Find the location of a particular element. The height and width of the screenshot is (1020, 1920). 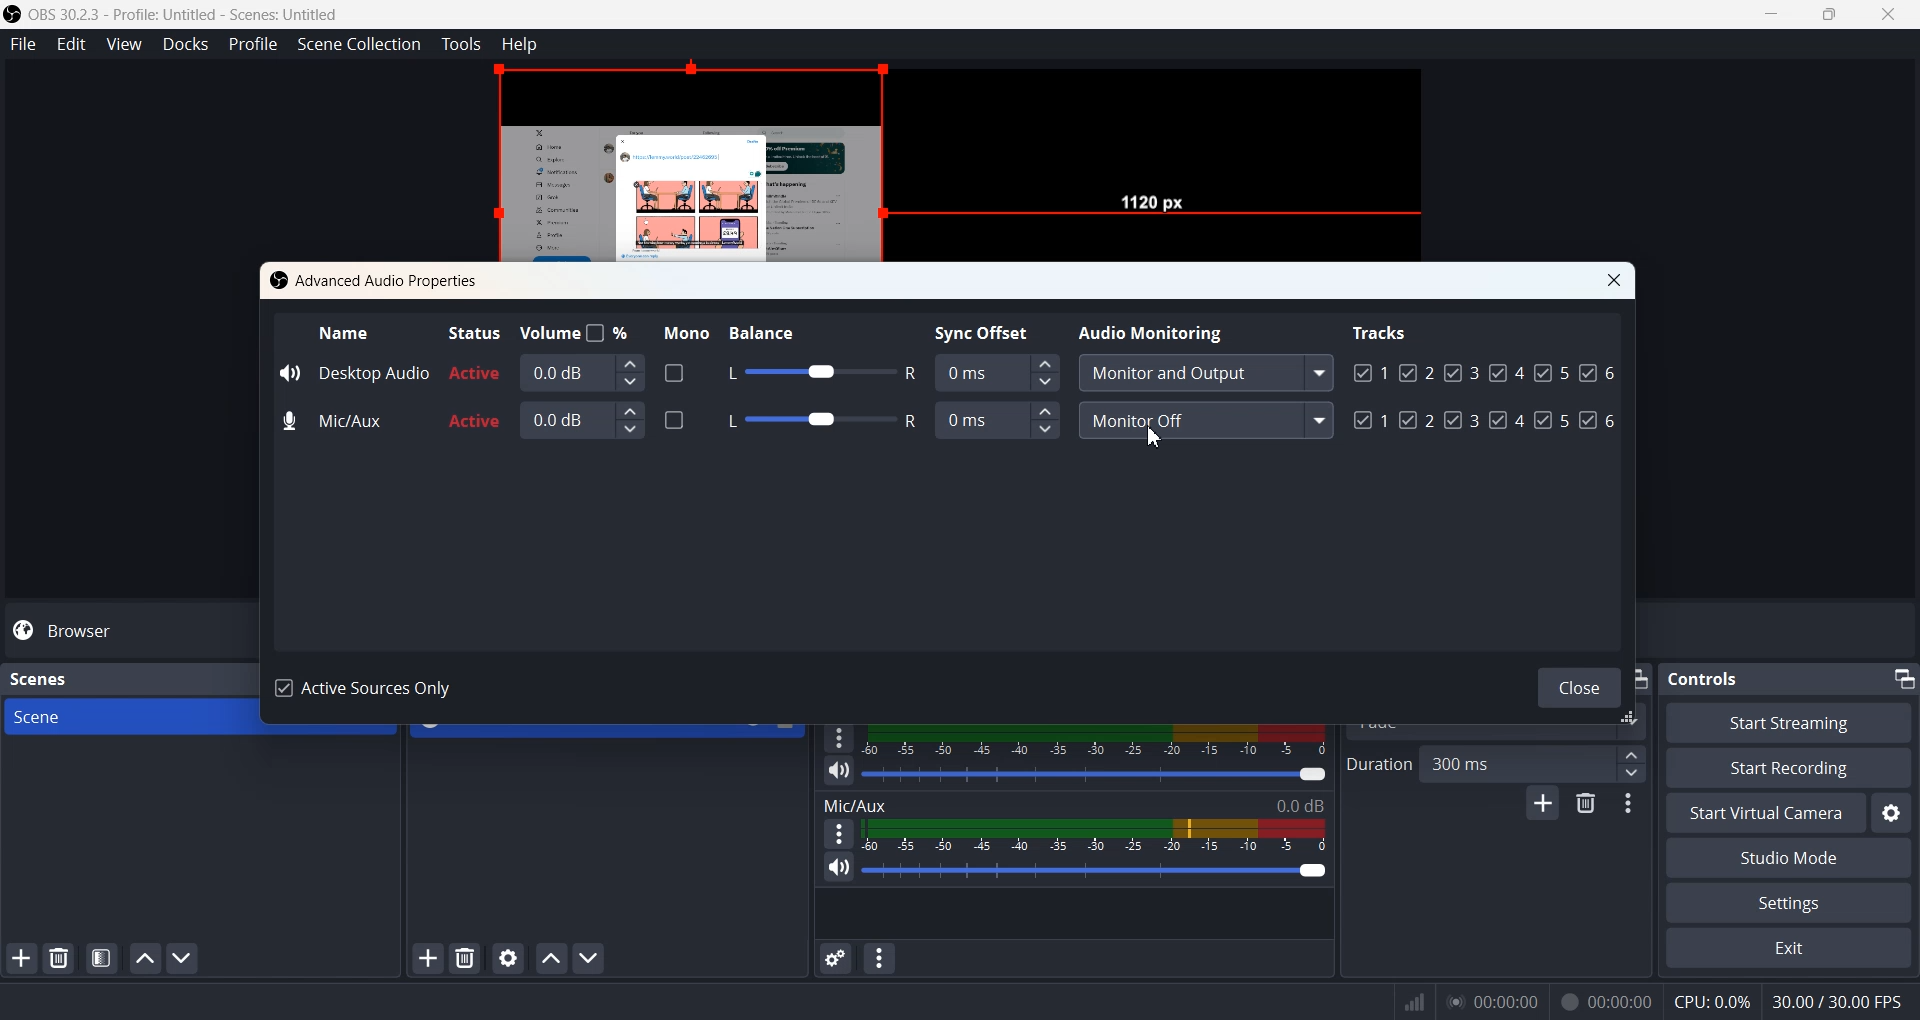

Move sources down is located at coordinates (590, 959).